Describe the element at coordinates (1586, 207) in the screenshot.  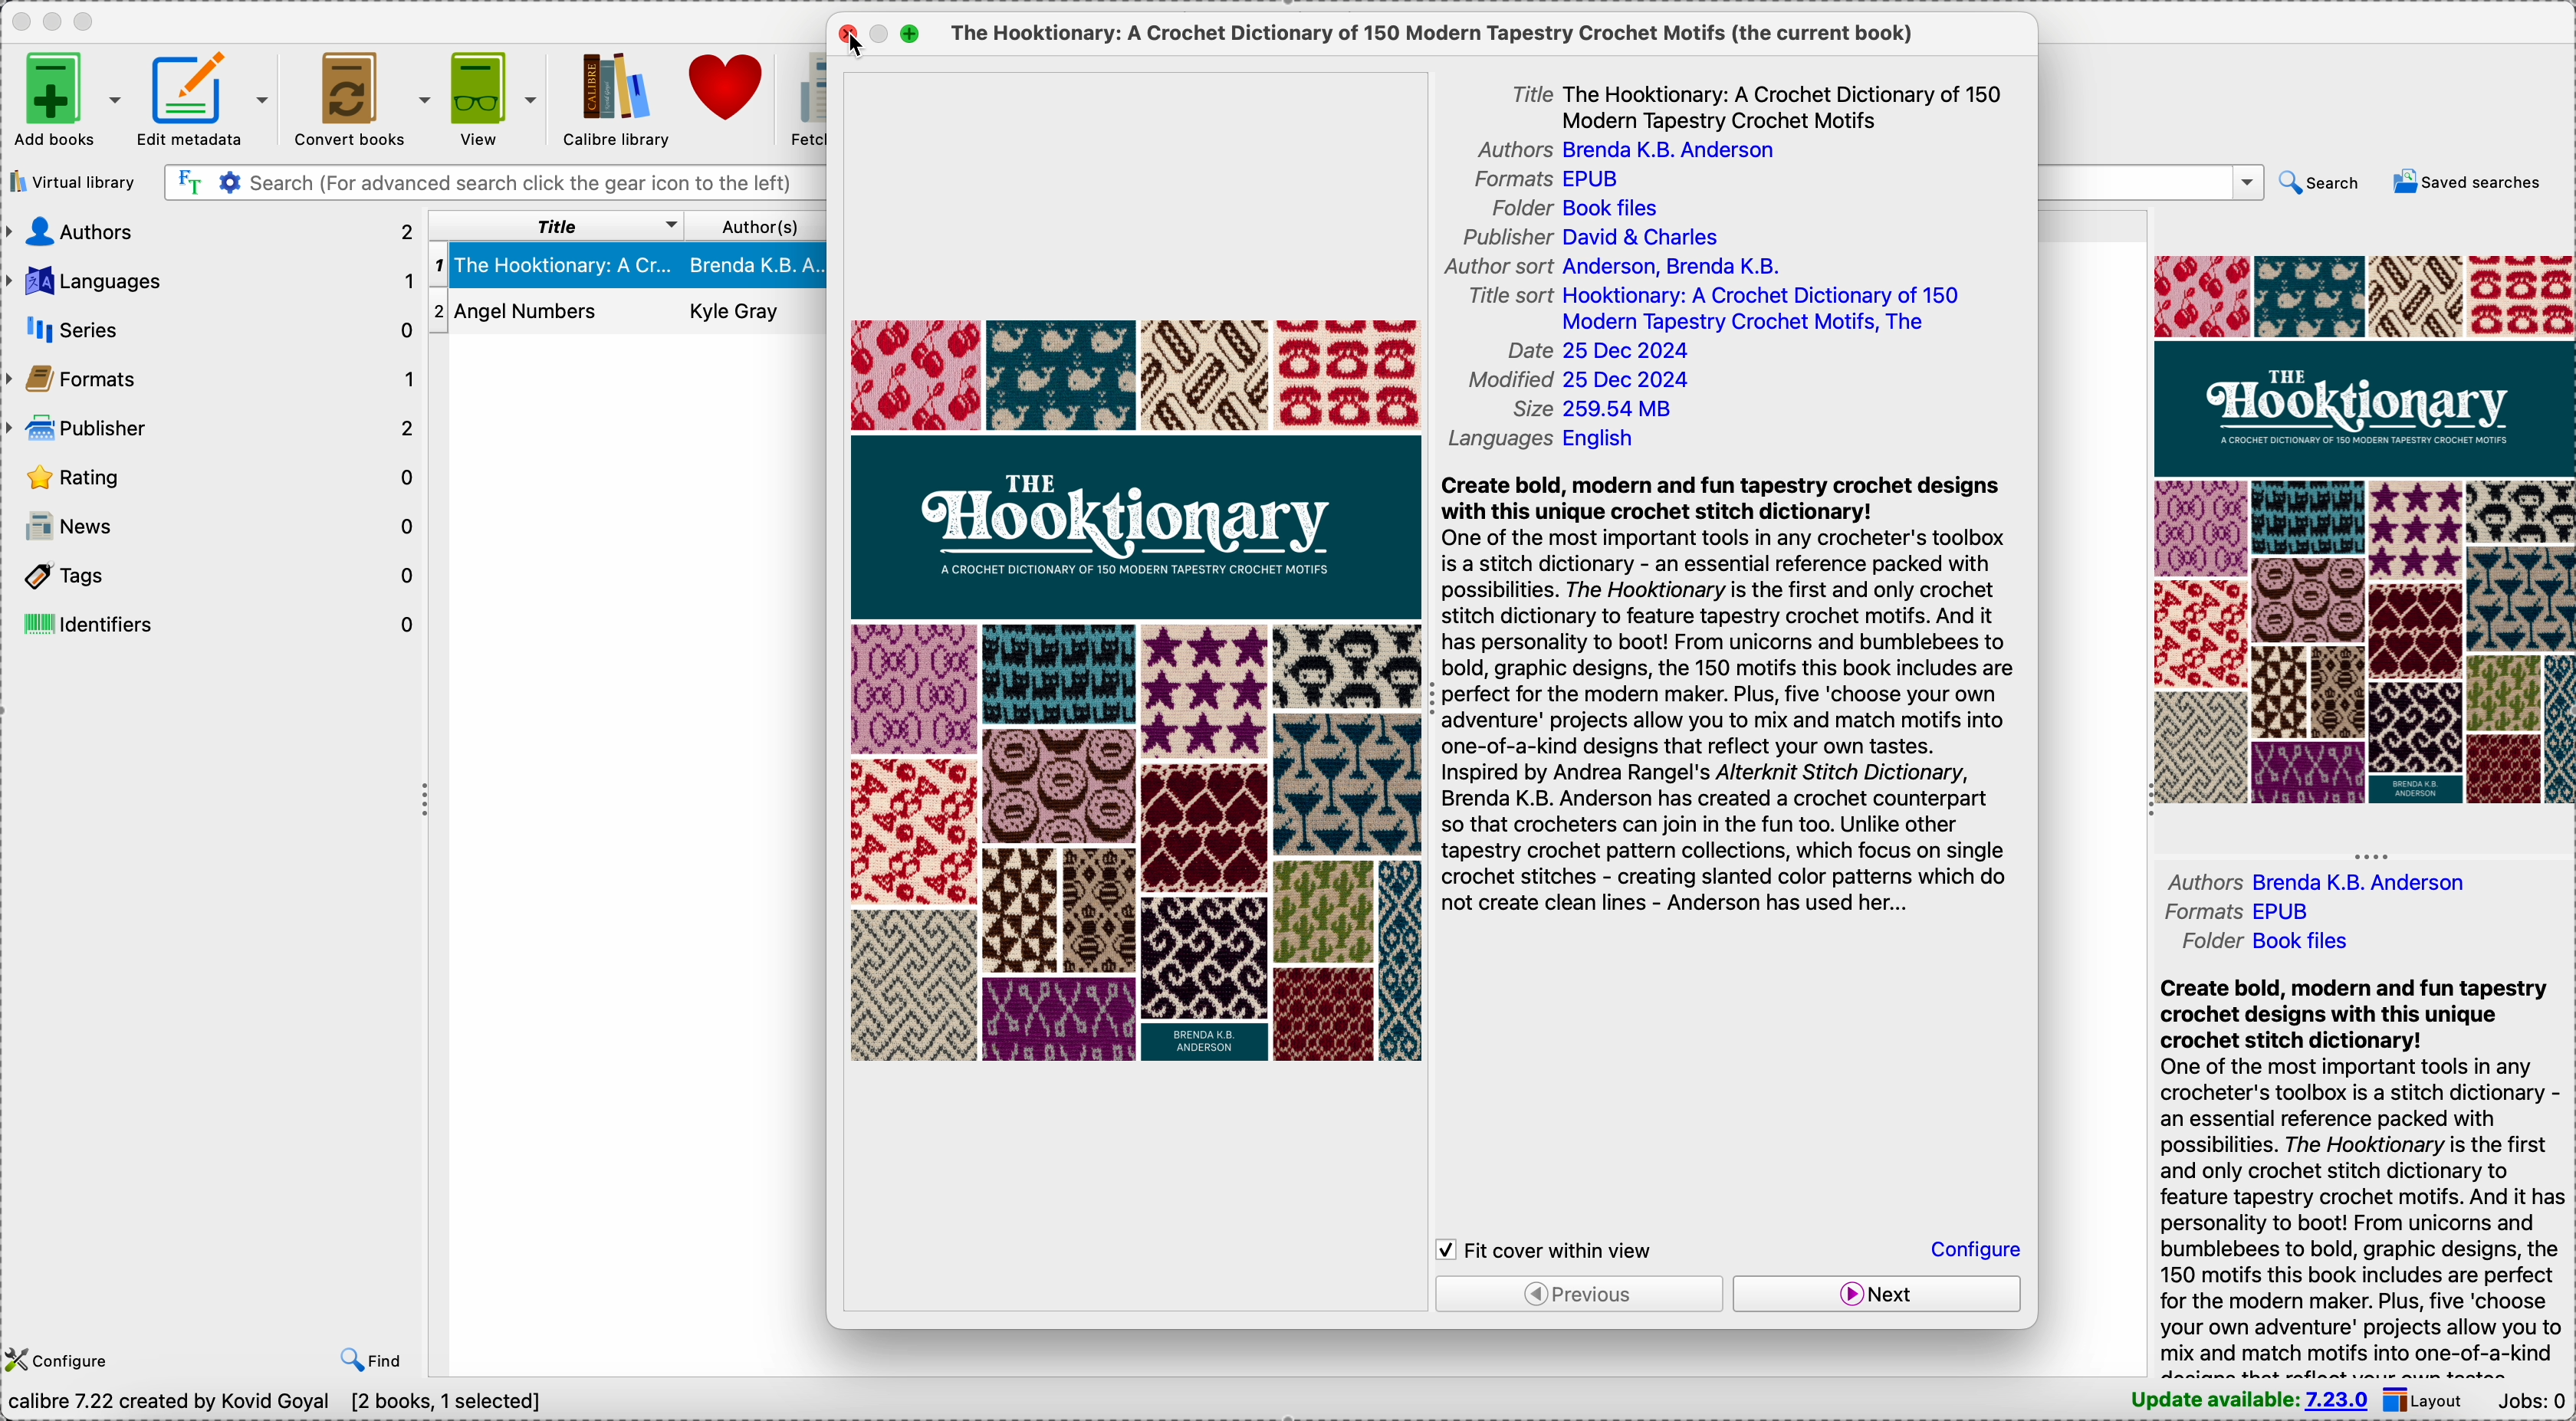
I see `folder` at that location.